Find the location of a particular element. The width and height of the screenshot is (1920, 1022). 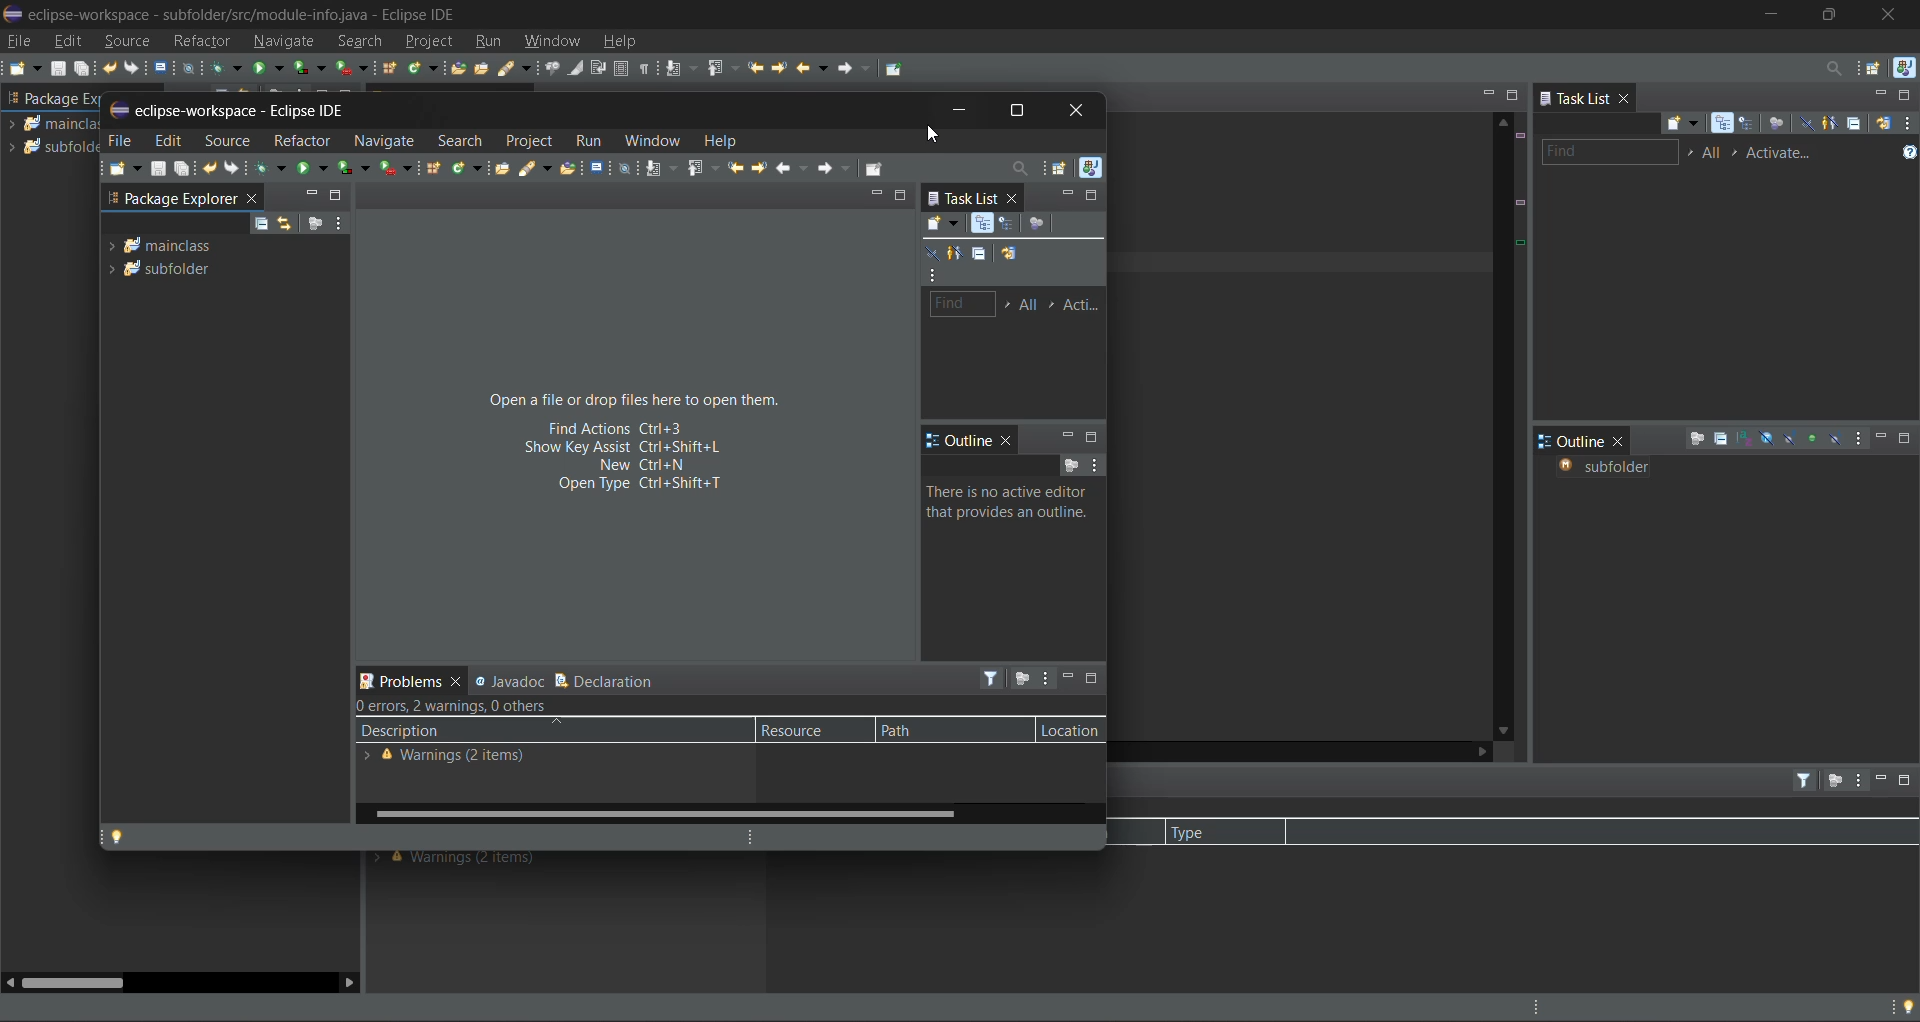

toggle java editor breadcrumb is located at coordinates (552, 67).